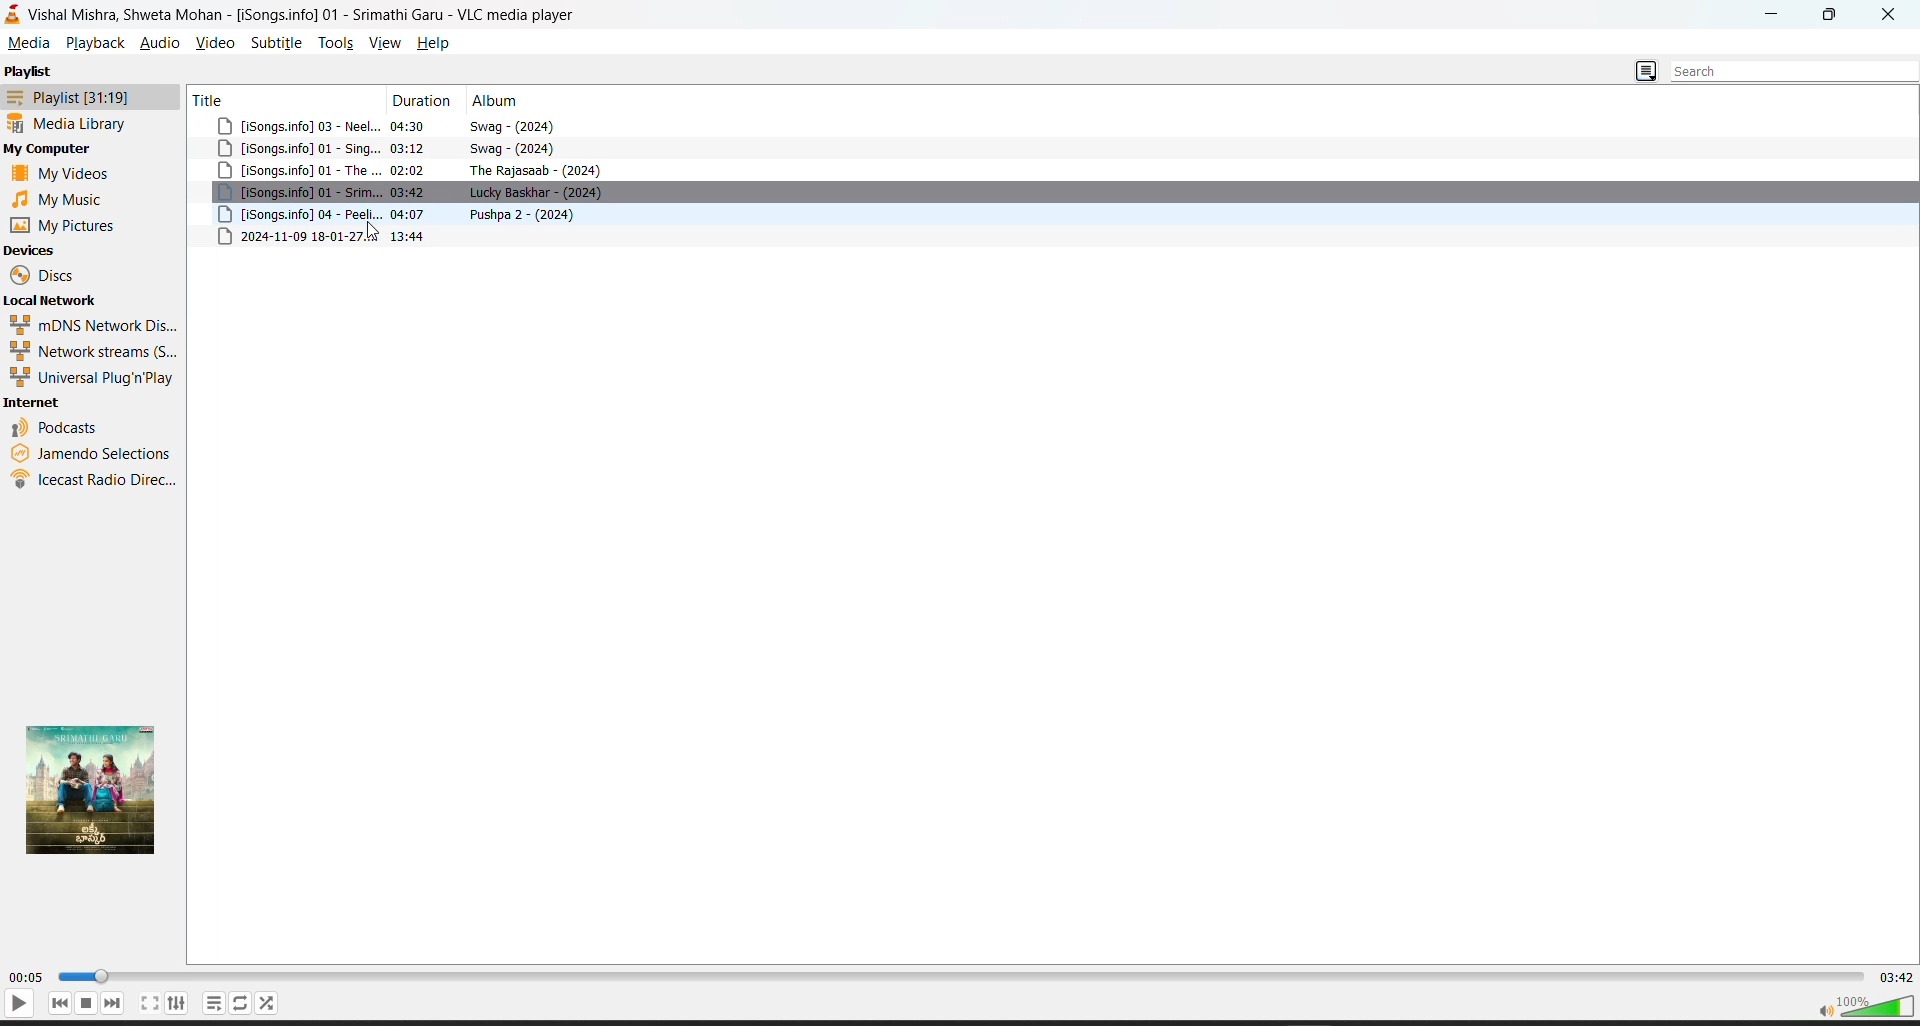 This screenshot has height=1026, width=1920. I want to click on my pictures, so click(65, 224).